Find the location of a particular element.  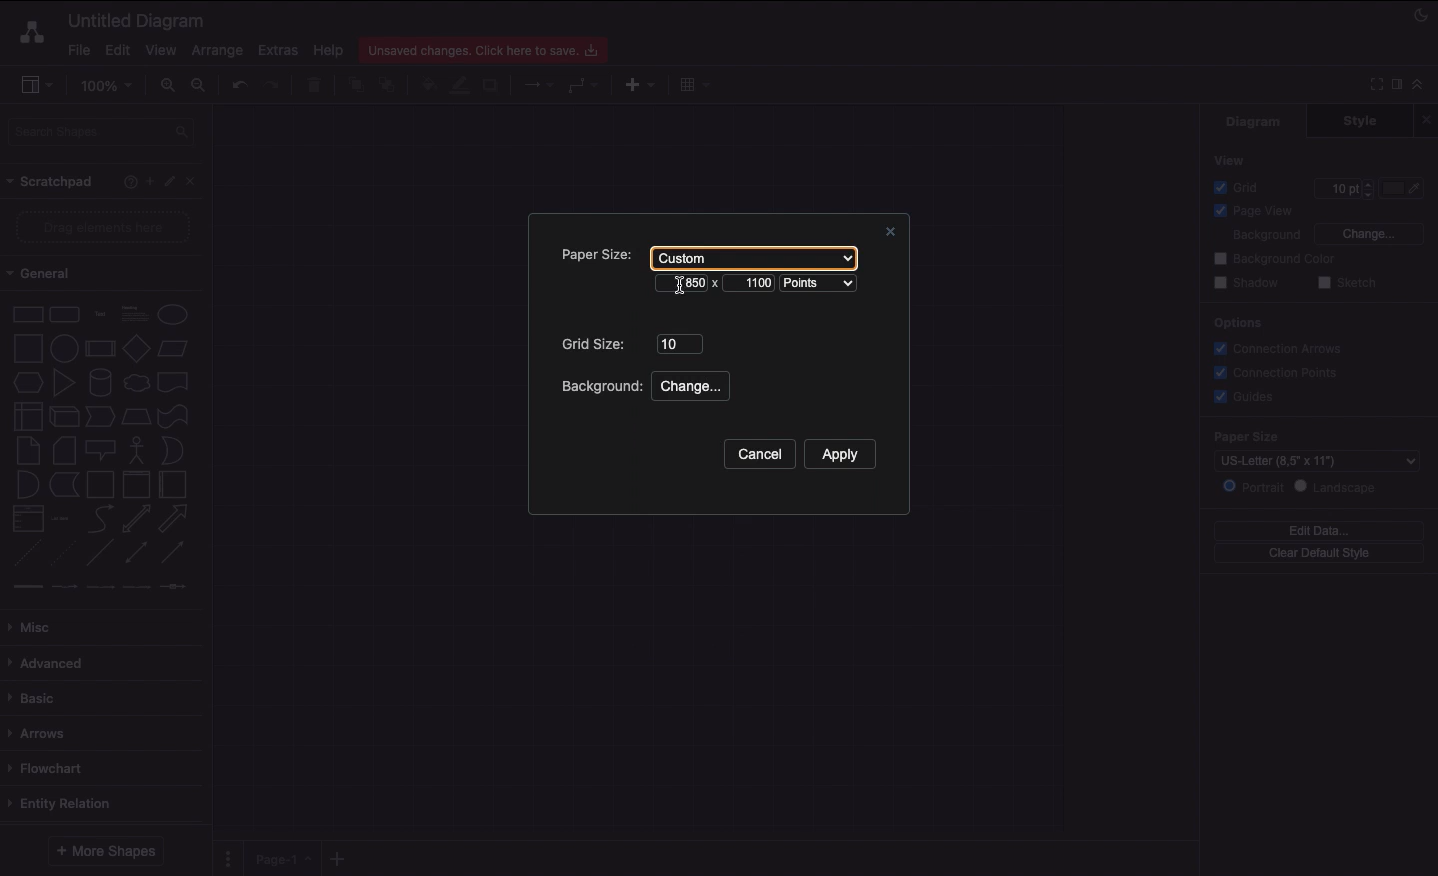

Night mode  is located at coordinates (1422, 13).